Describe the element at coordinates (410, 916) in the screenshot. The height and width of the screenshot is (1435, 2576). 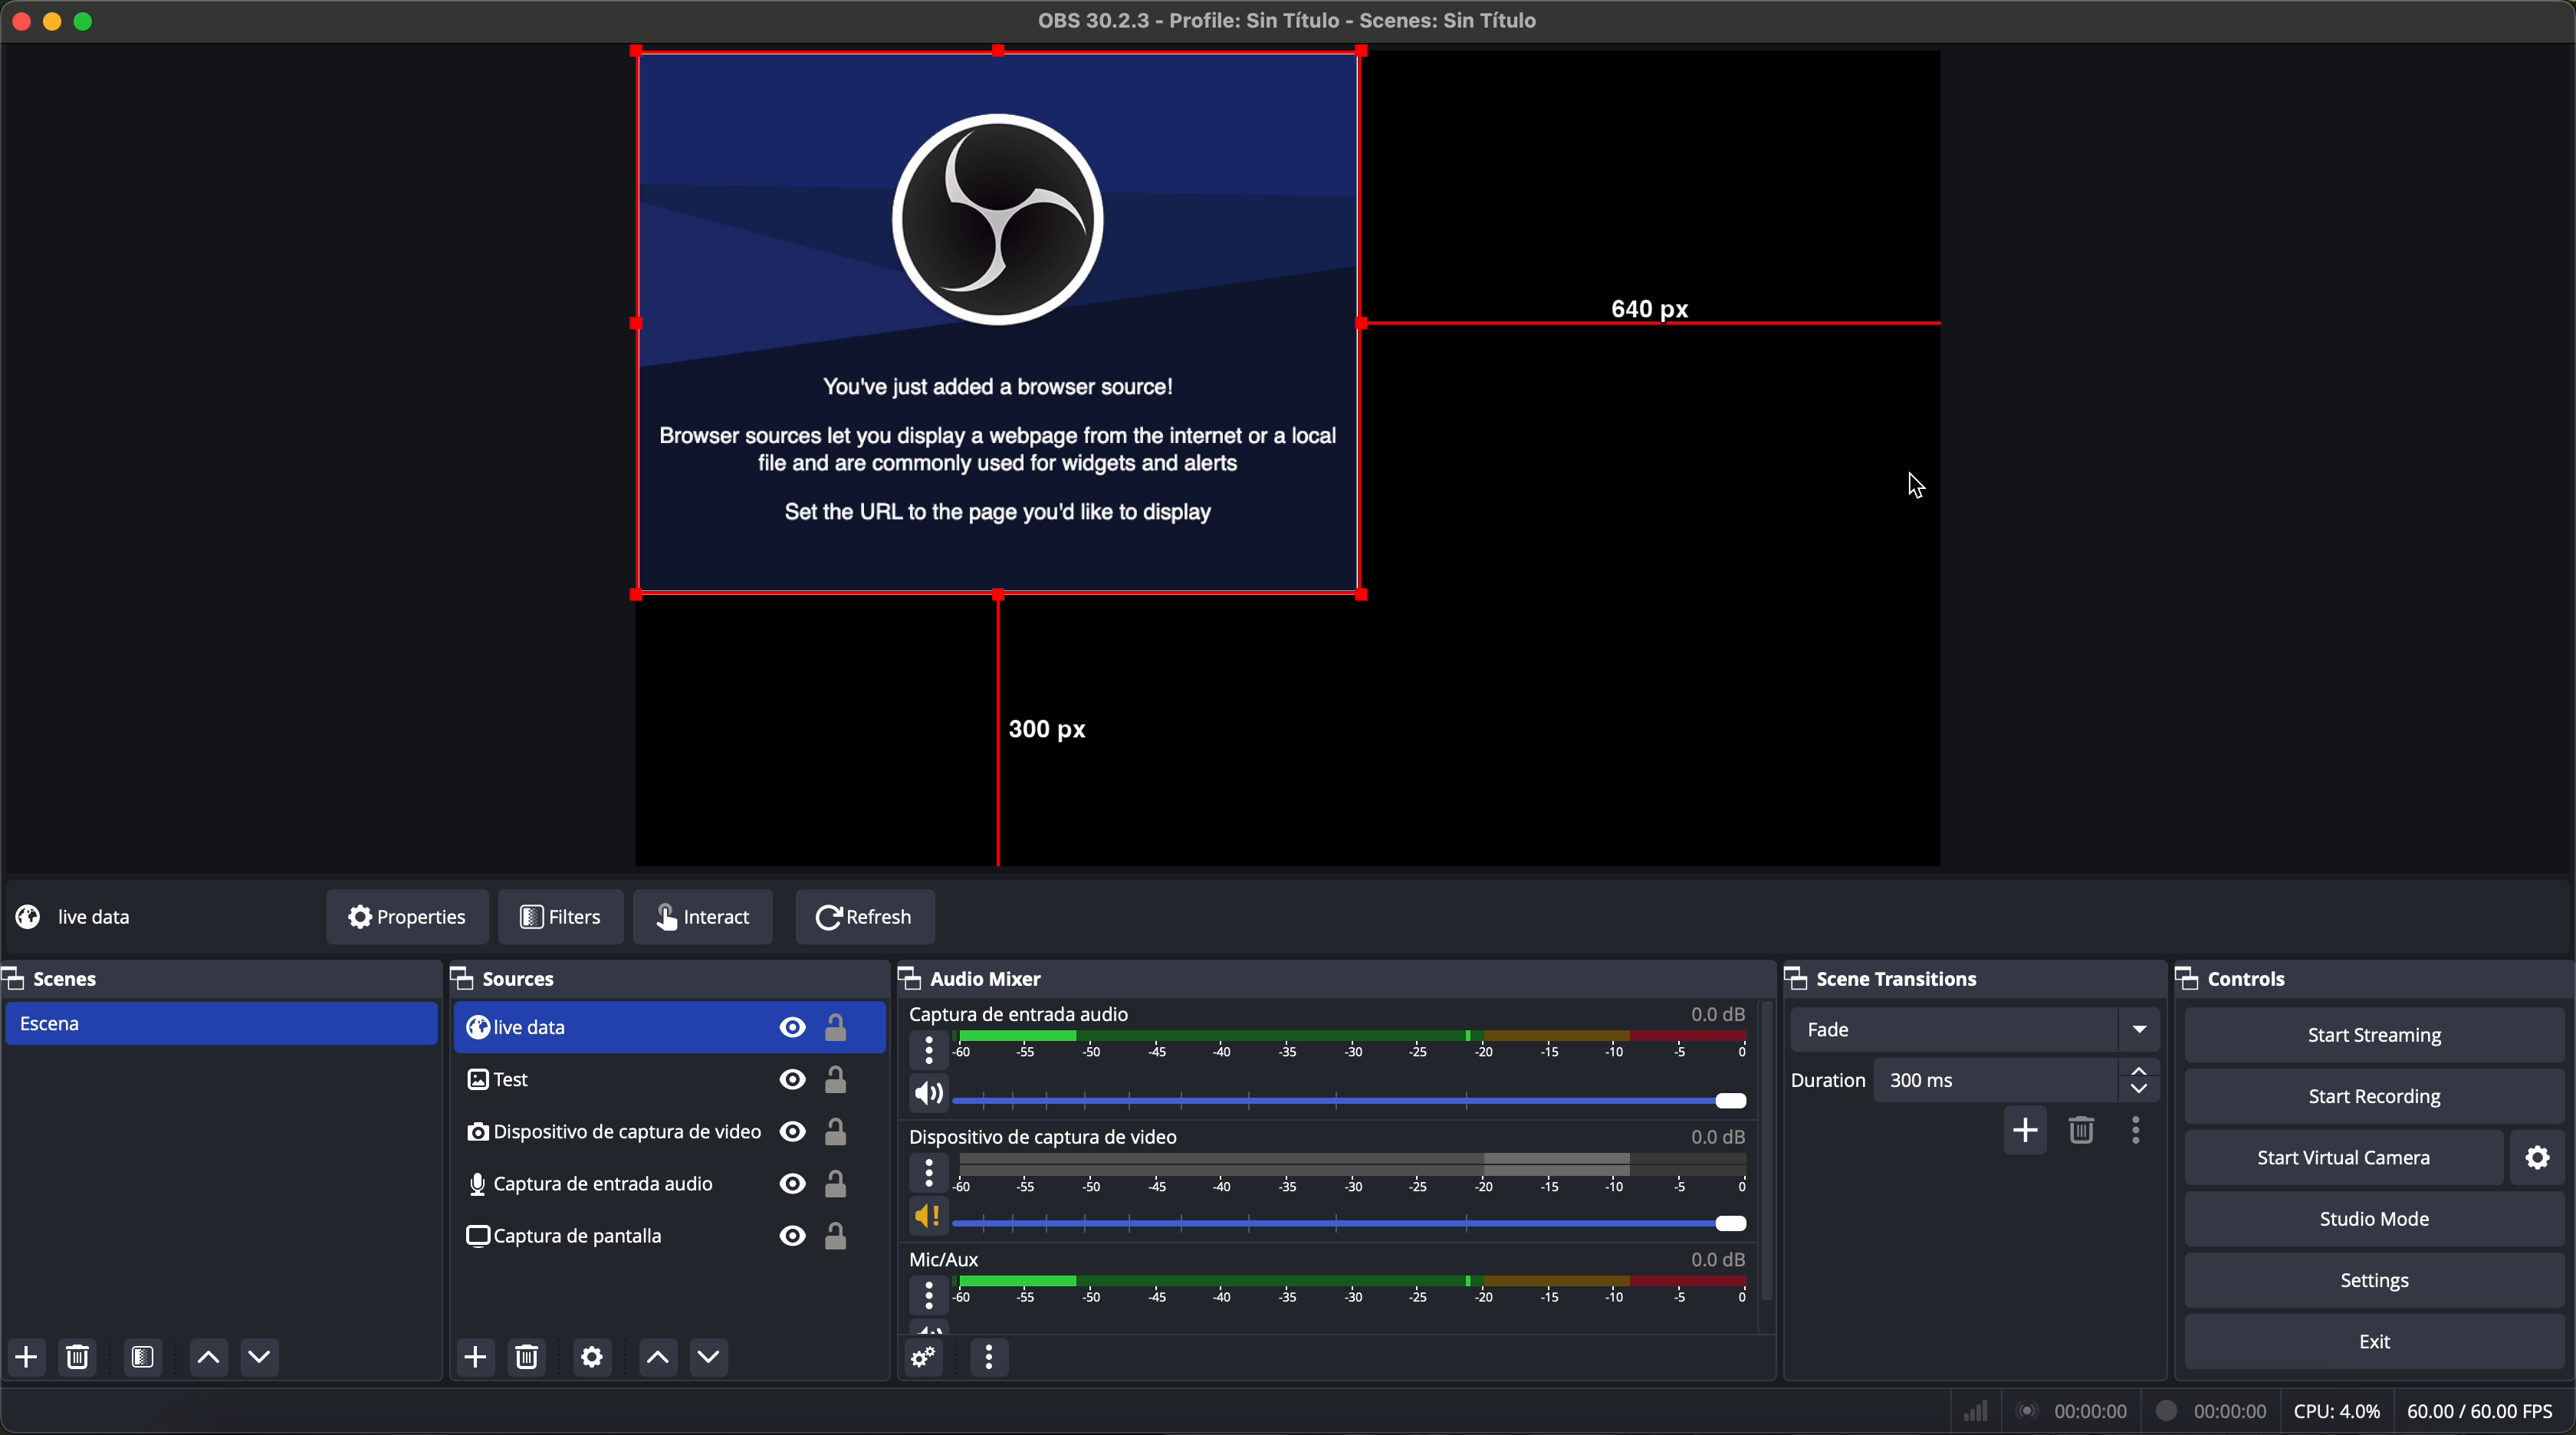
I see `properties` at that location.